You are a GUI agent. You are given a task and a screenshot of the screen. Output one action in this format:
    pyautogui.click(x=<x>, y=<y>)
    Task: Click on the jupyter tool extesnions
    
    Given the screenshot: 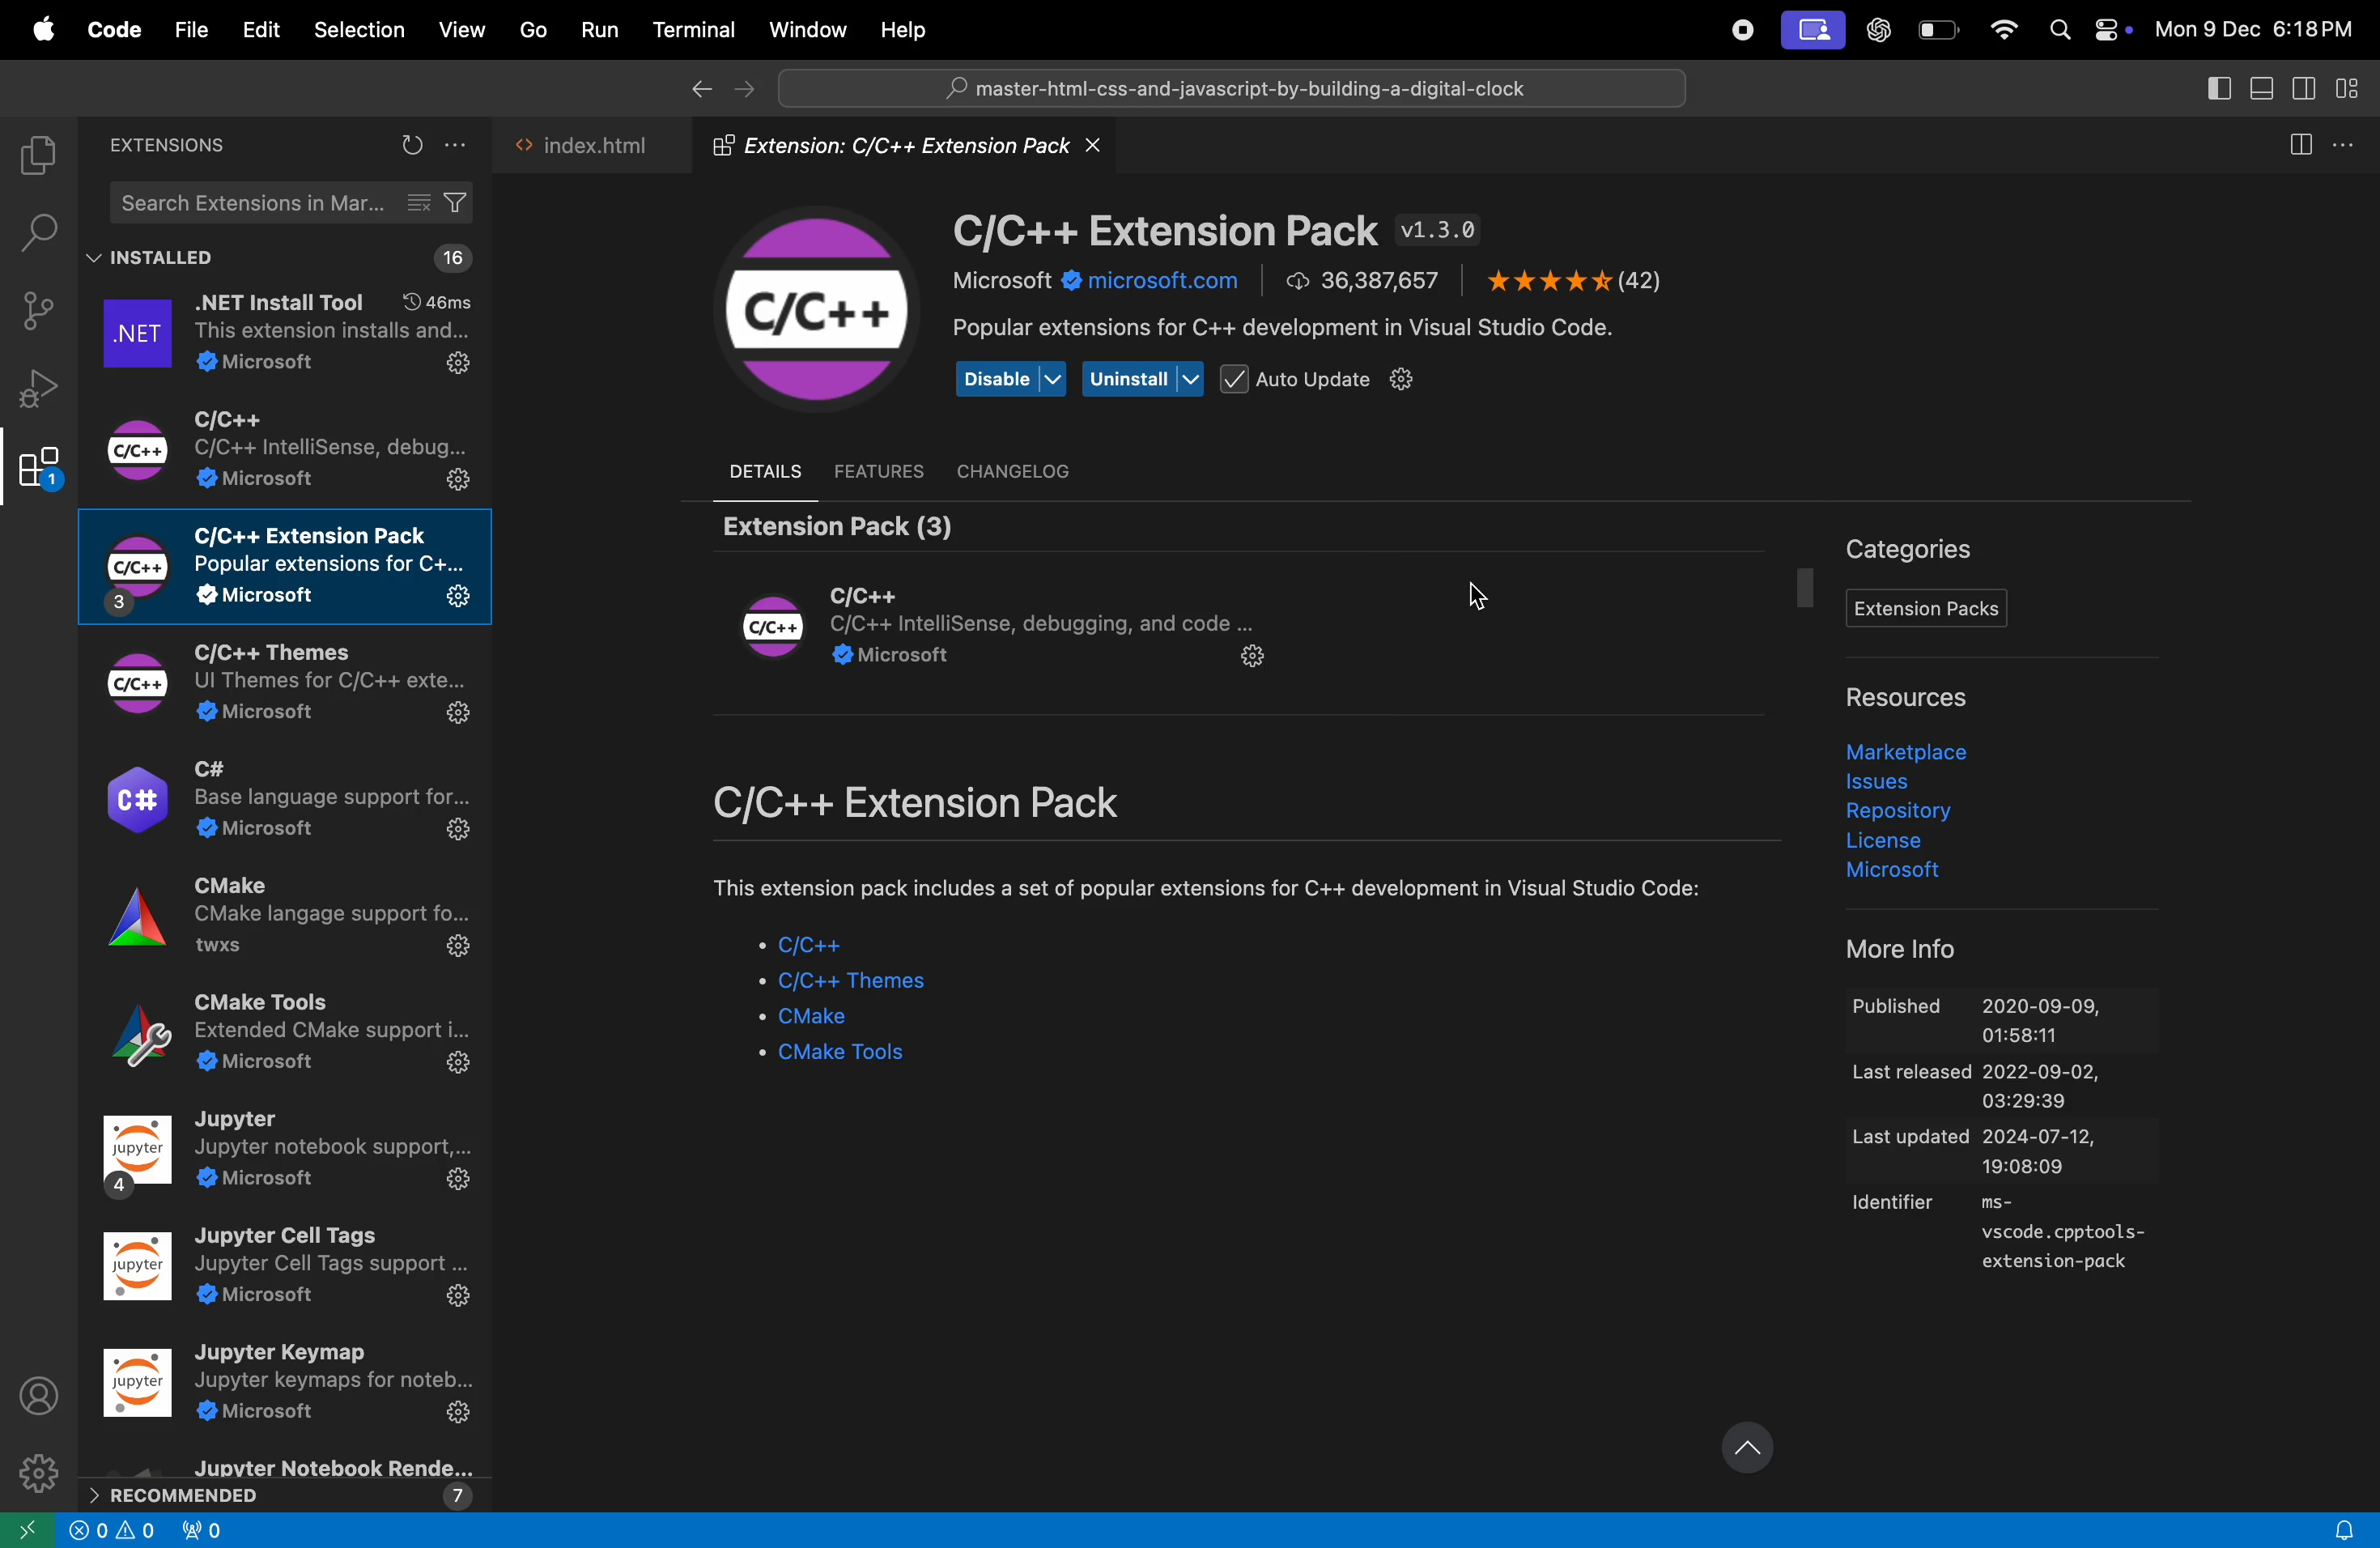 What is the action you would take?
    pyautogui.click(x=289, y=1273)
    